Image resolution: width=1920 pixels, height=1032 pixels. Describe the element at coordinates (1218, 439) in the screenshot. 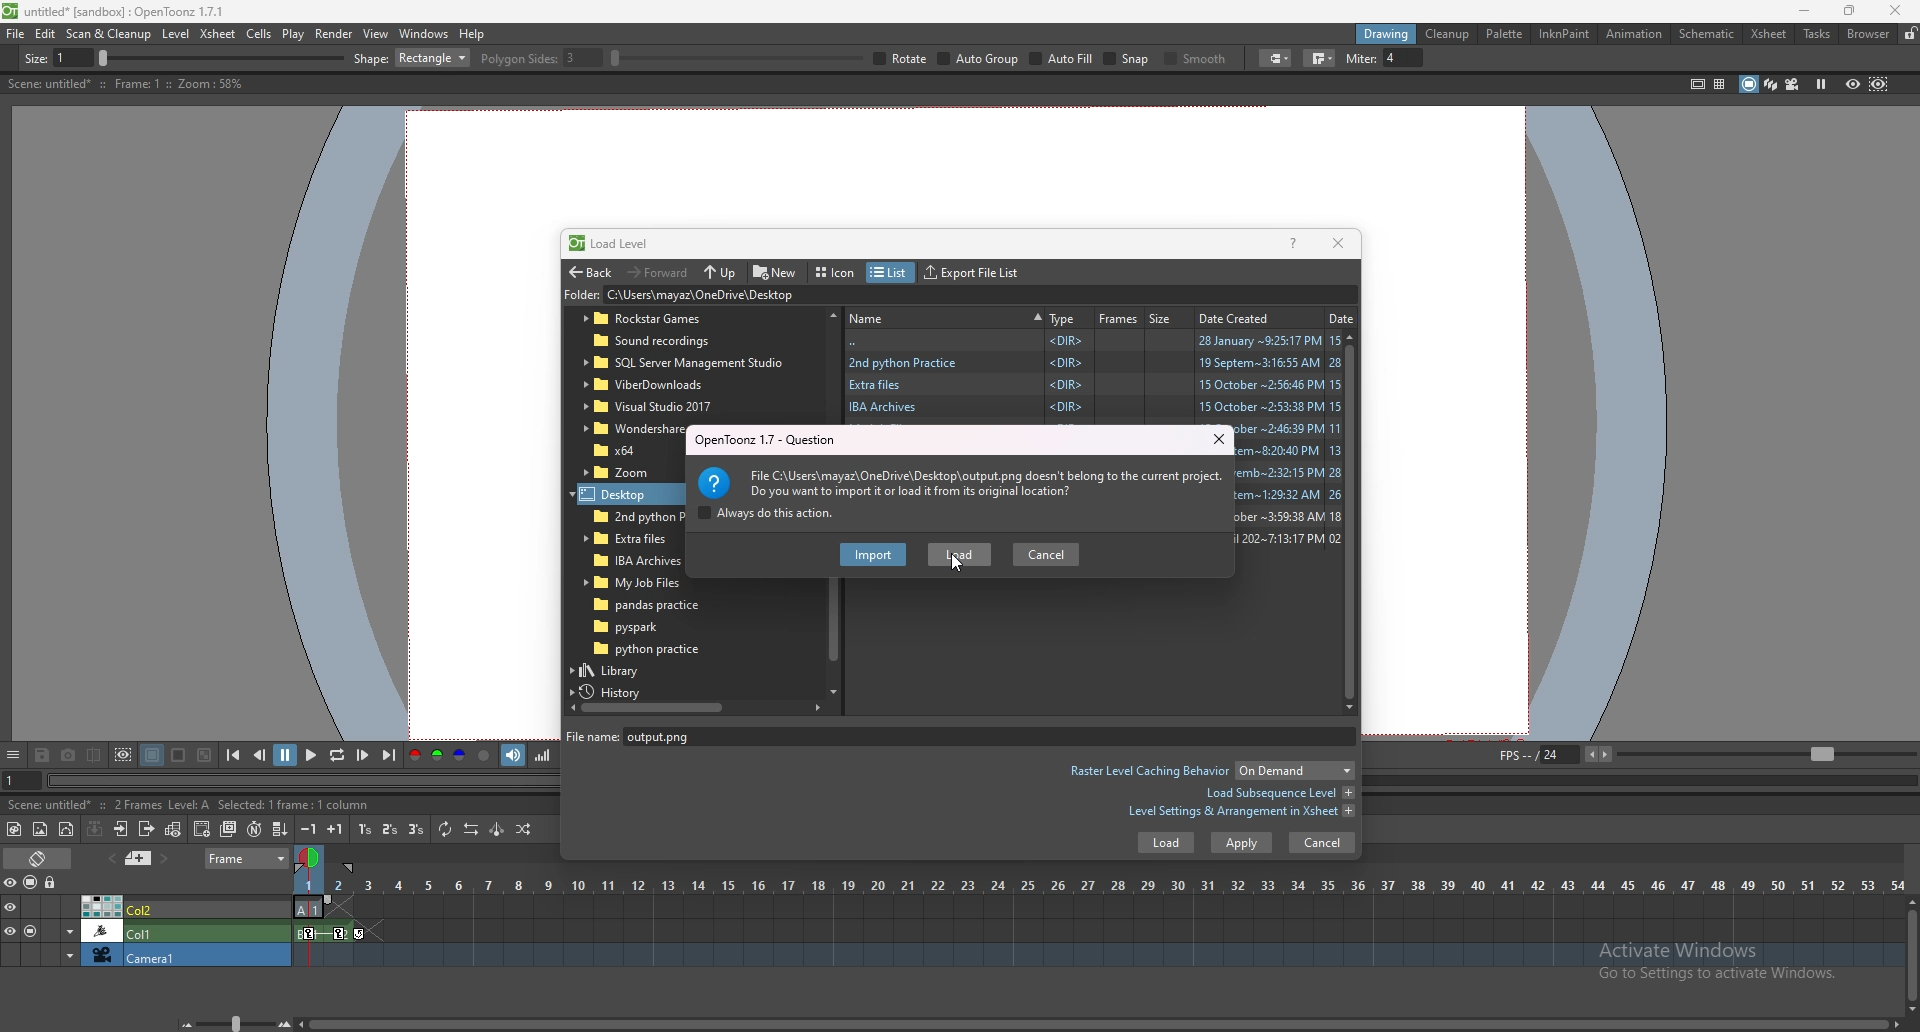

I see `close` at that location.